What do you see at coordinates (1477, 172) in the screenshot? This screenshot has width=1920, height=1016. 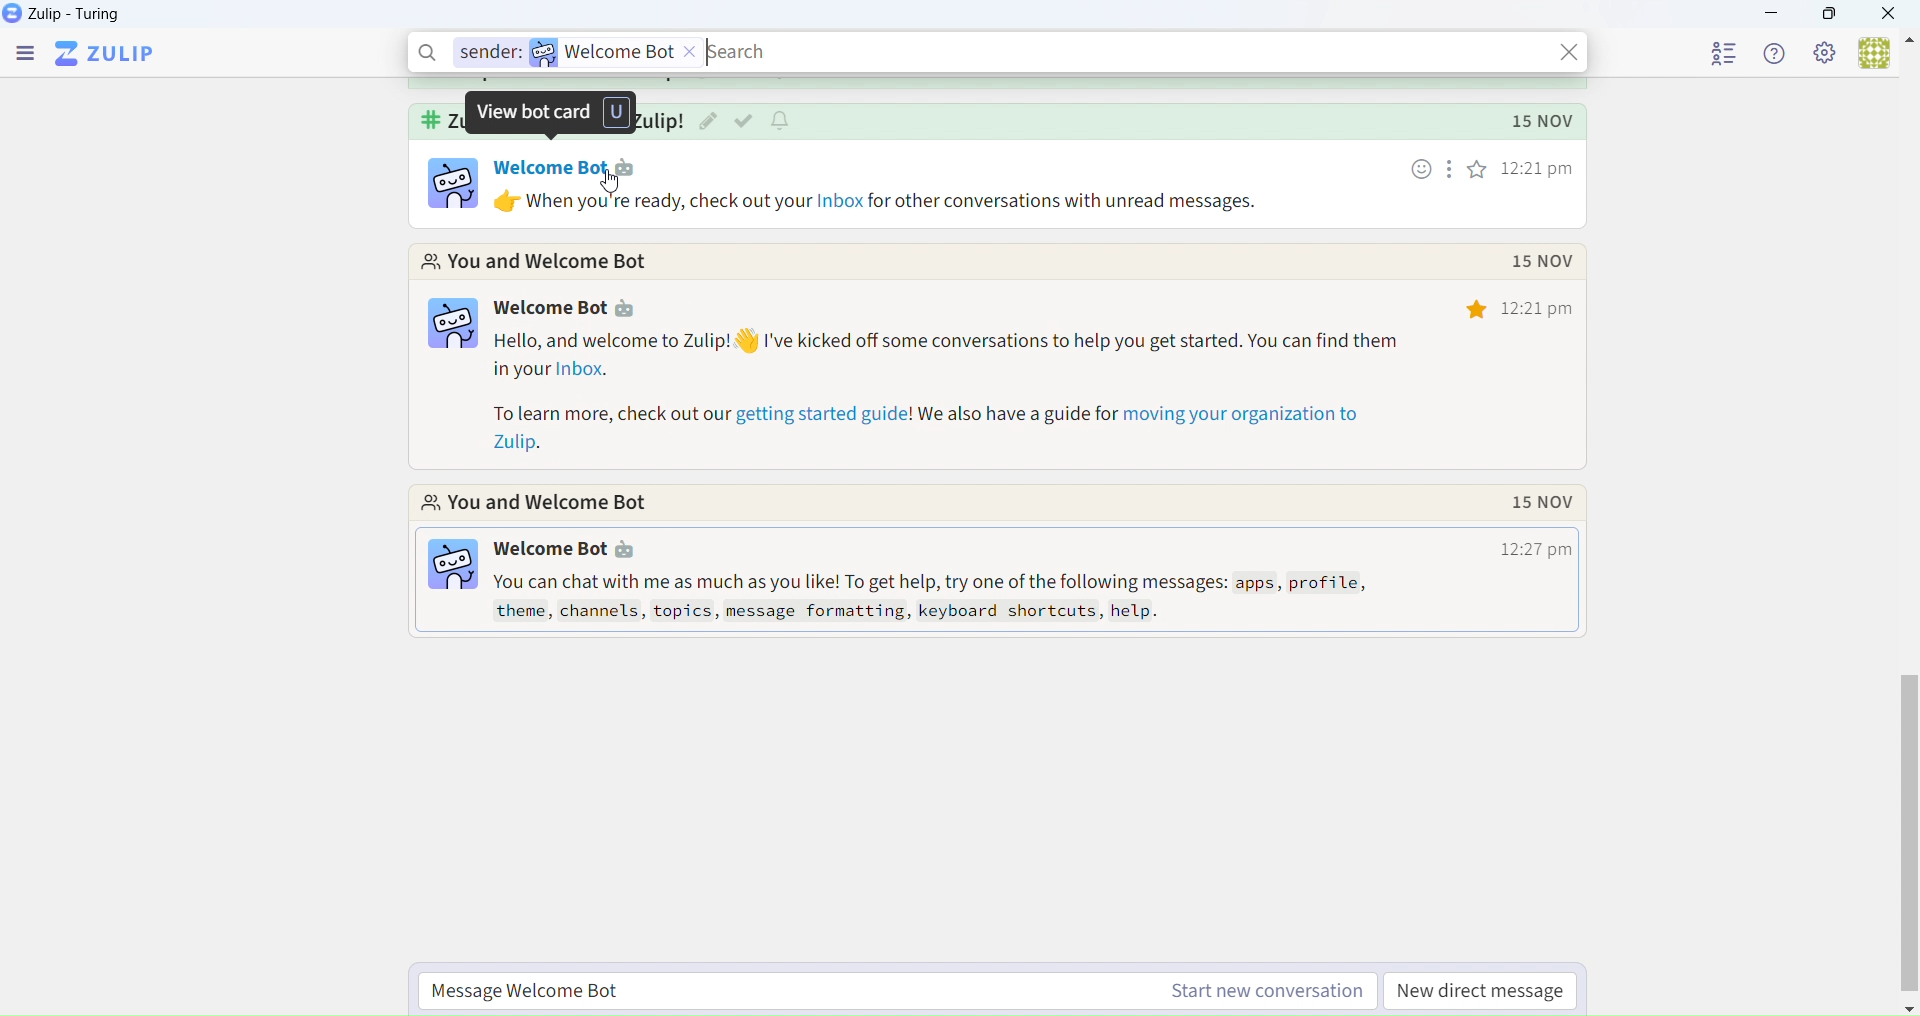 I see `star` at bounding box center [1477, 172].